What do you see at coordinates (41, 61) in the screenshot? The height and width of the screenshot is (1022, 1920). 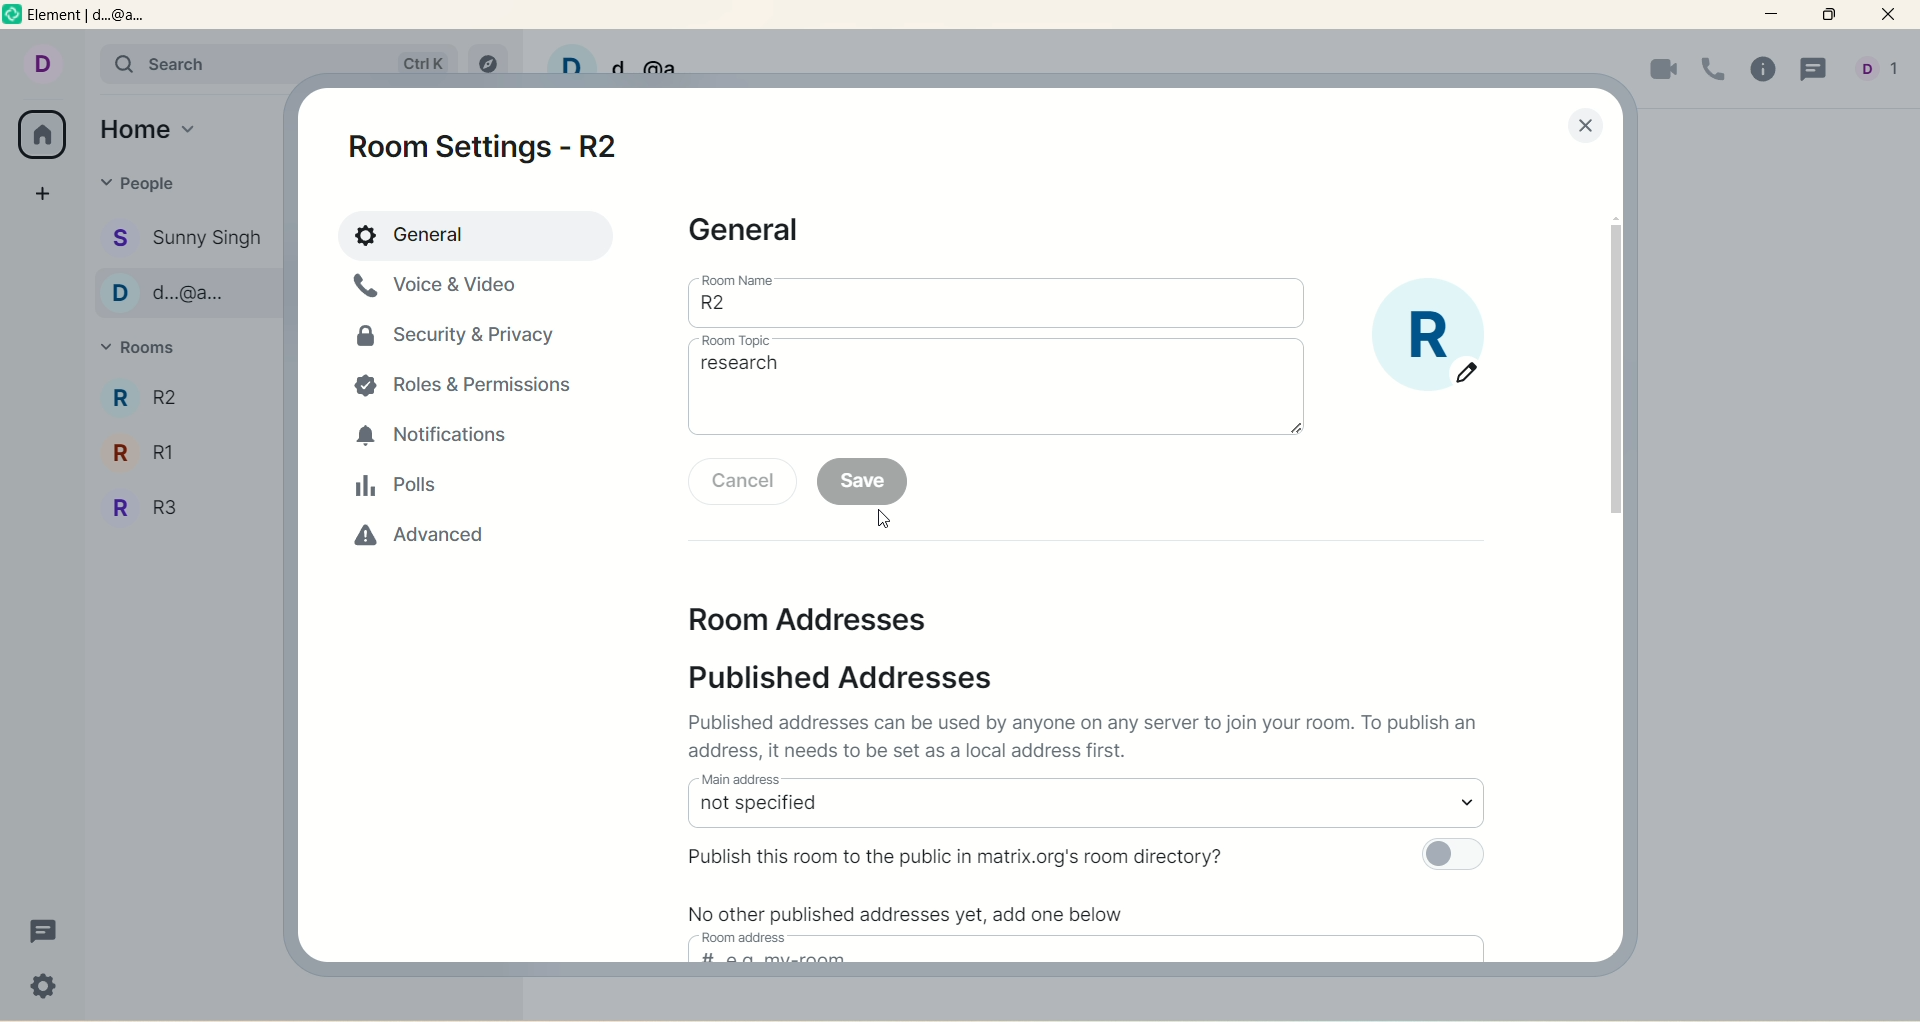 I see `account` at bounding box center [41, 61].